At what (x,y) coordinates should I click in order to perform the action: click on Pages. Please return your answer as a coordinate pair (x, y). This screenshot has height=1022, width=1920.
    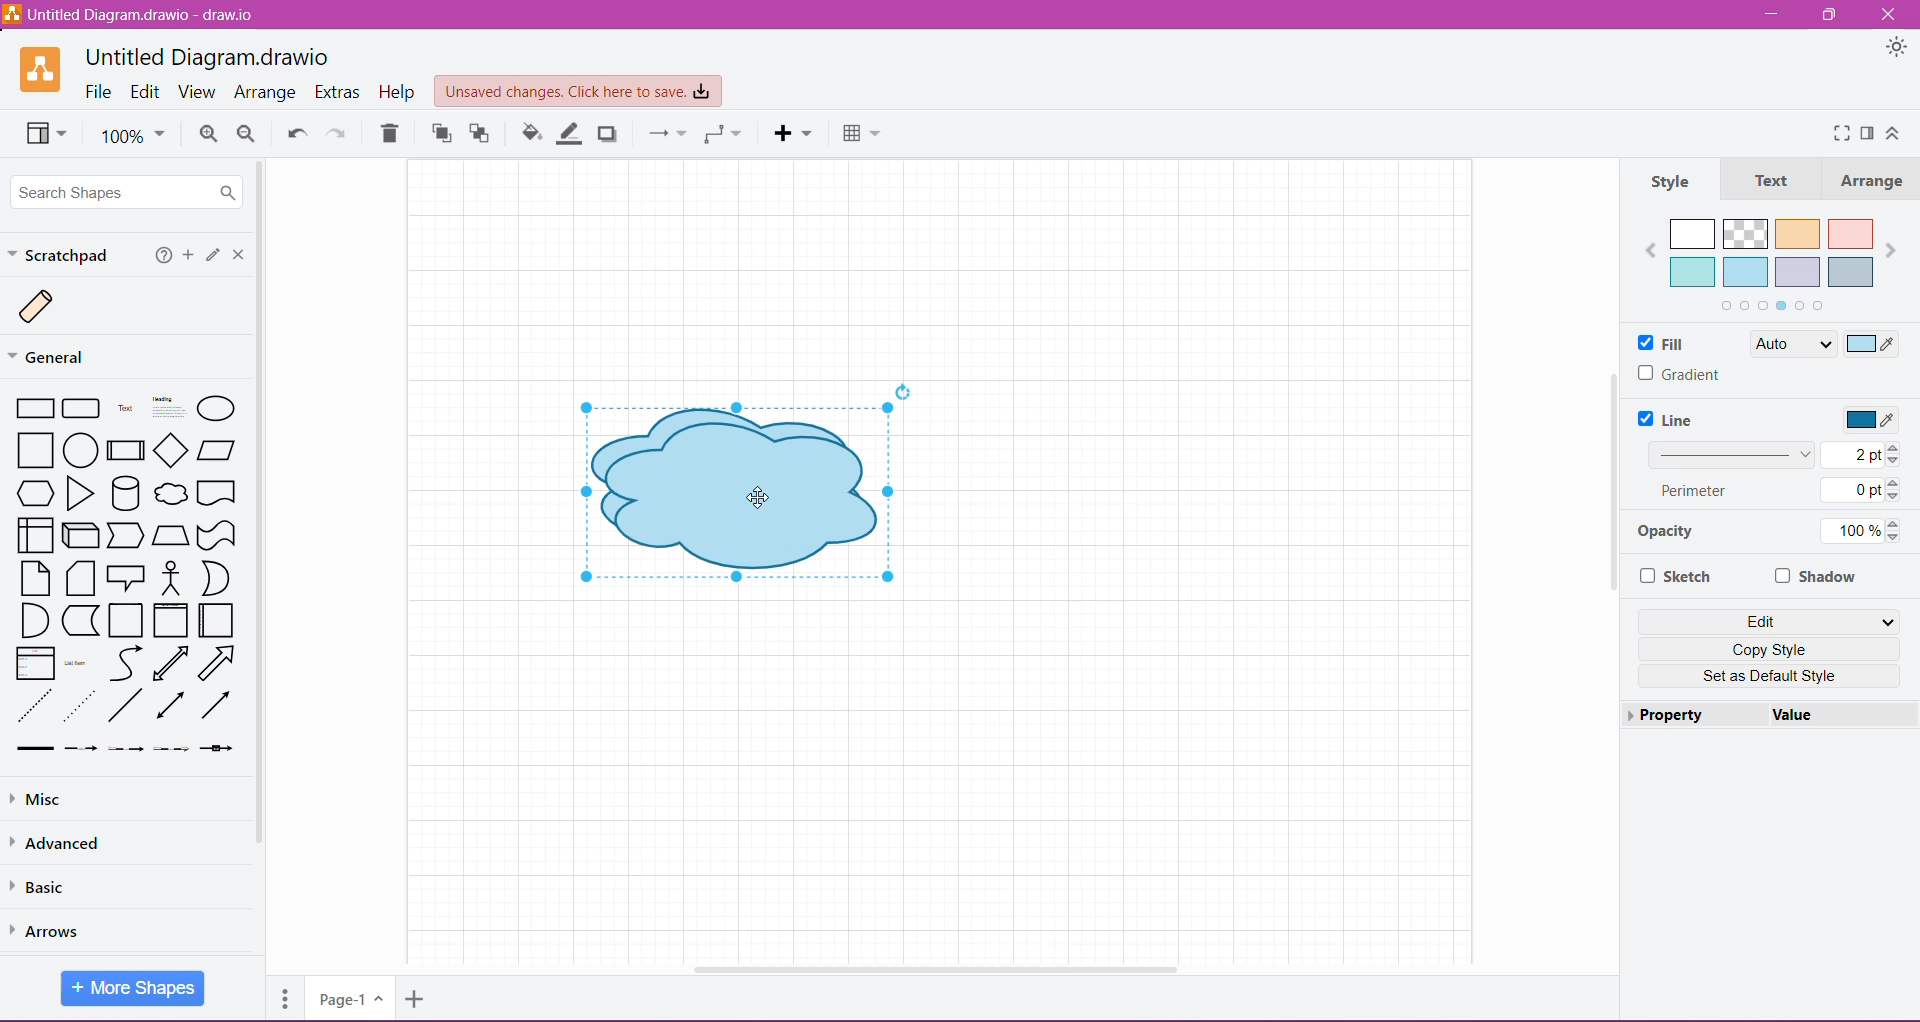
    Looking at the image, I should click on (285, 998).